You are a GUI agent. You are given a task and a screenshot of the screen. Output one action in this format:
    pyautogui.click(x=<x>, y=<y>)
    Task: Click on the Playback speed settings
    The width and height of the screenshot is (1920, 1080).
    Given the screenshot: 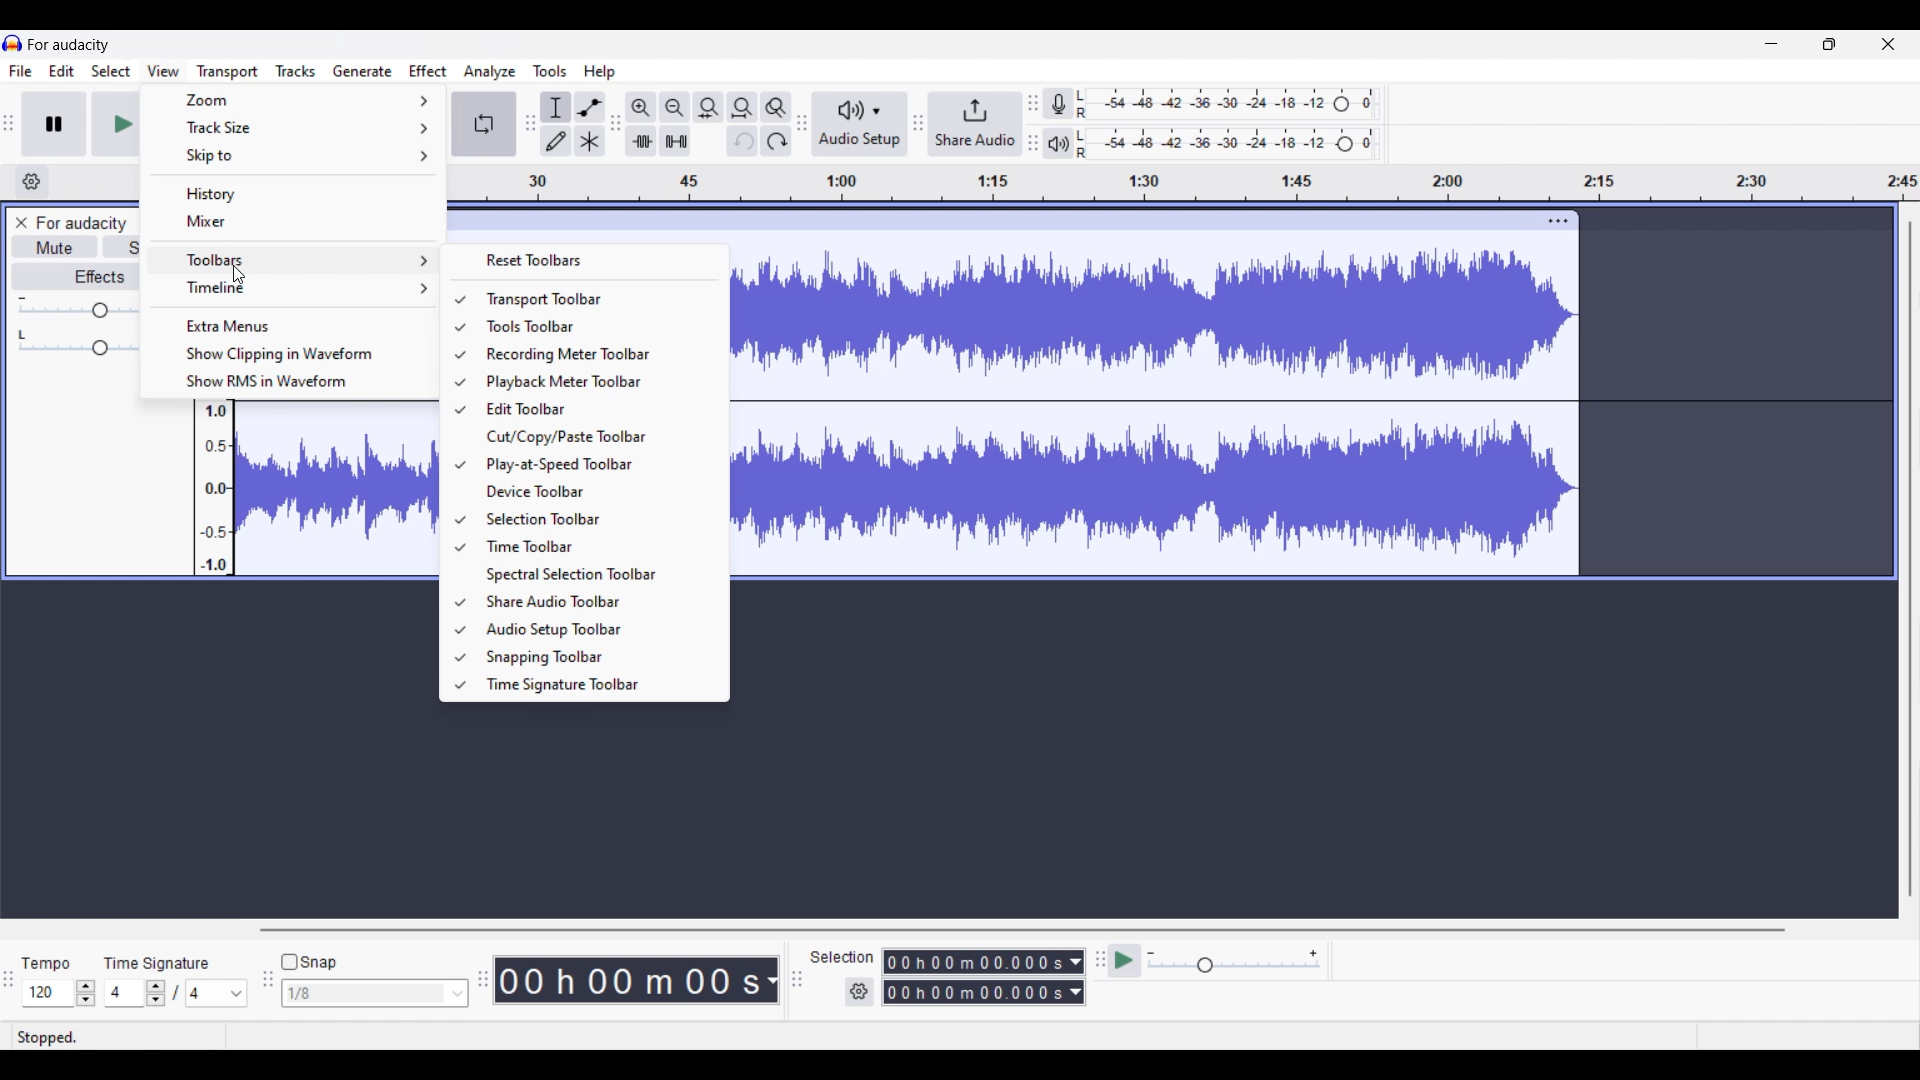 What is the action you would take?
    pyautogui.click(x=1235, y=960)
    